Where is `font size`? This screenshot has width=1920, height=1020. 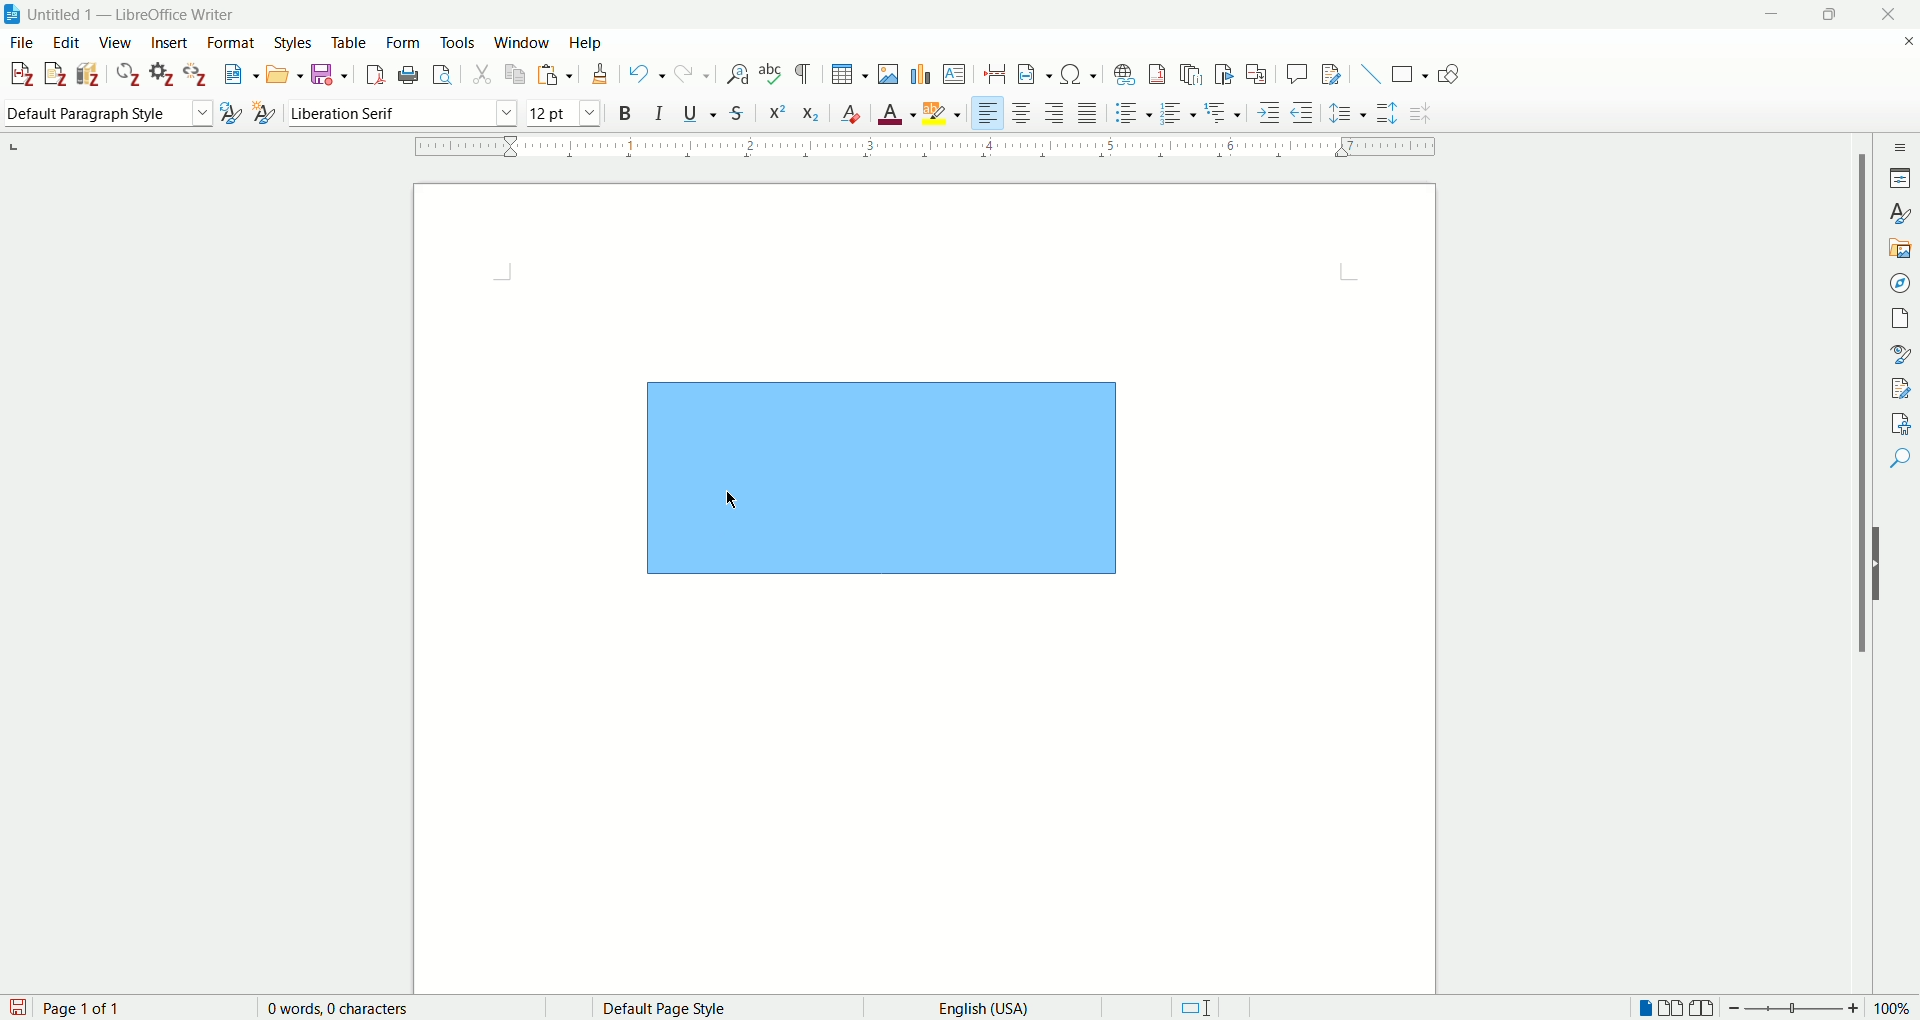
font size is located at coordinates (561, 113).